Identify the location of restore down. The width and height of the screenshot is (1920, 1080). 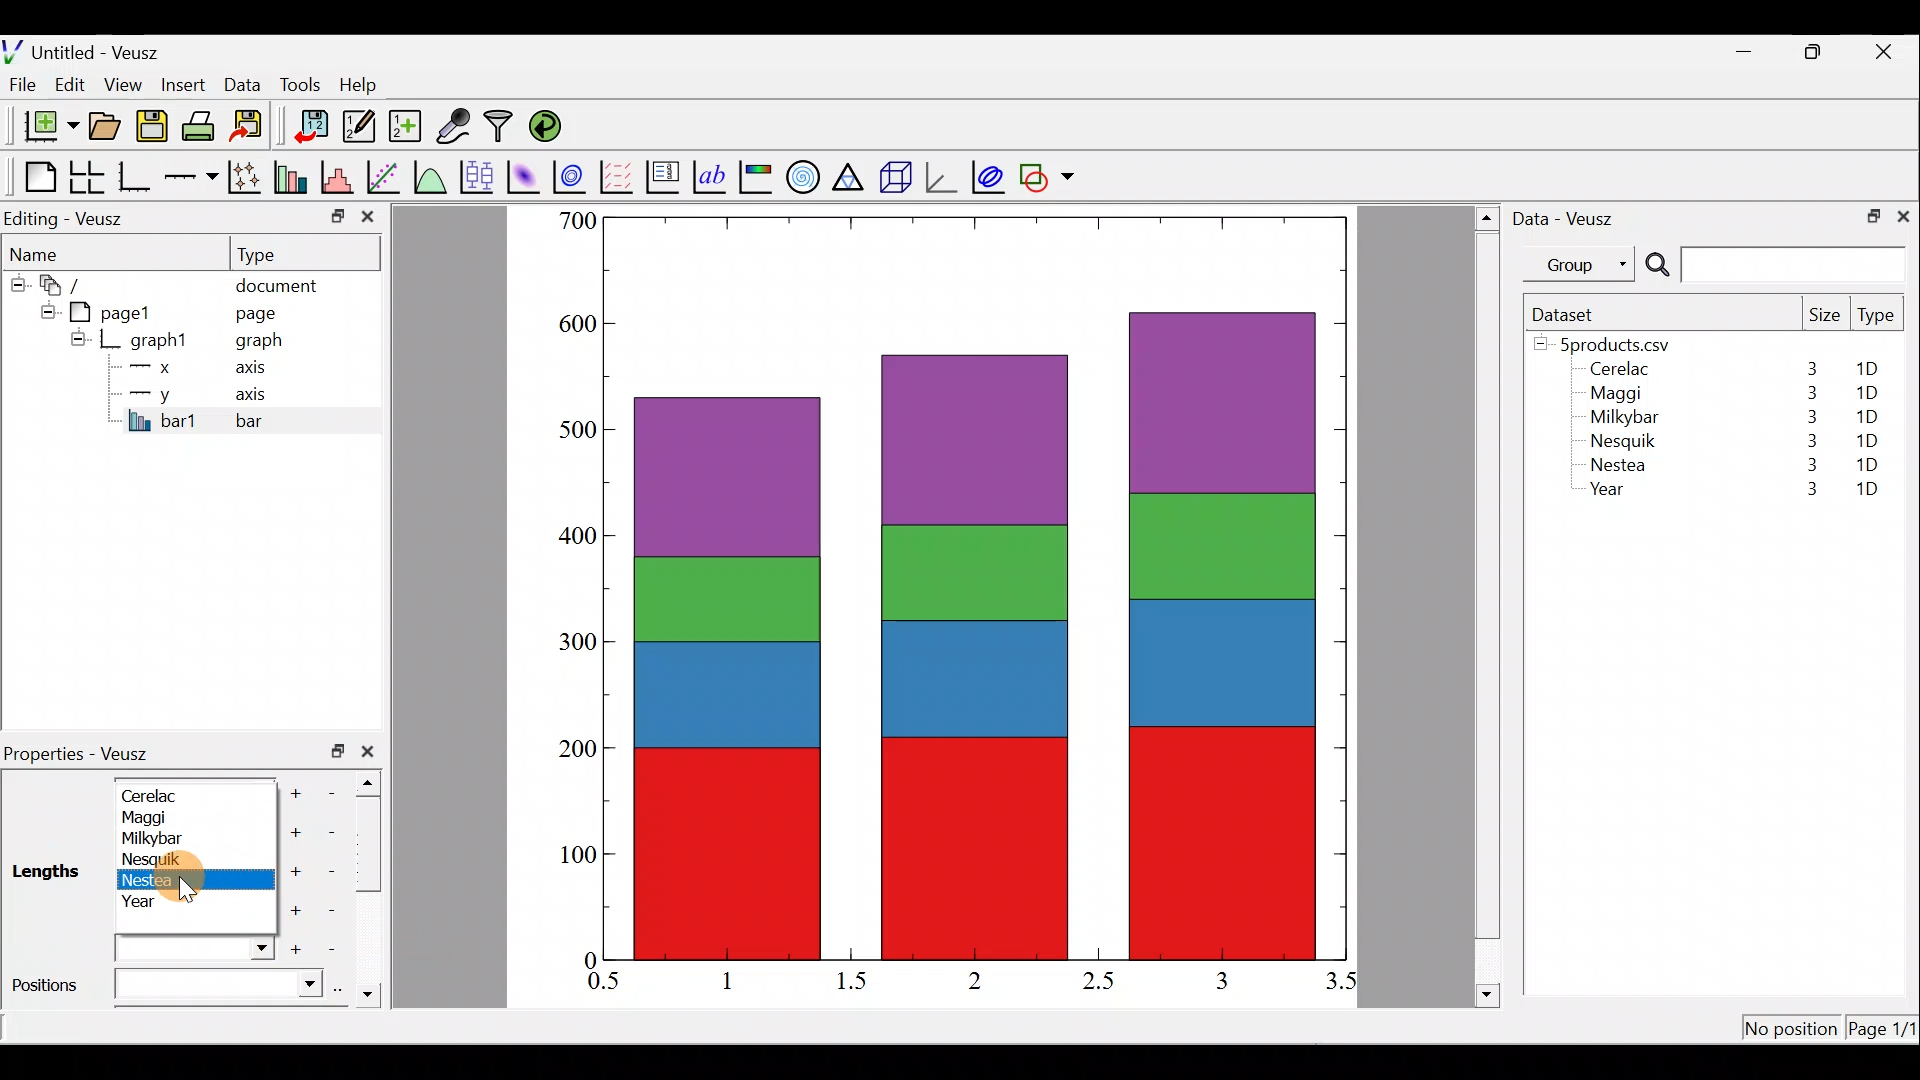
(1867, 214).